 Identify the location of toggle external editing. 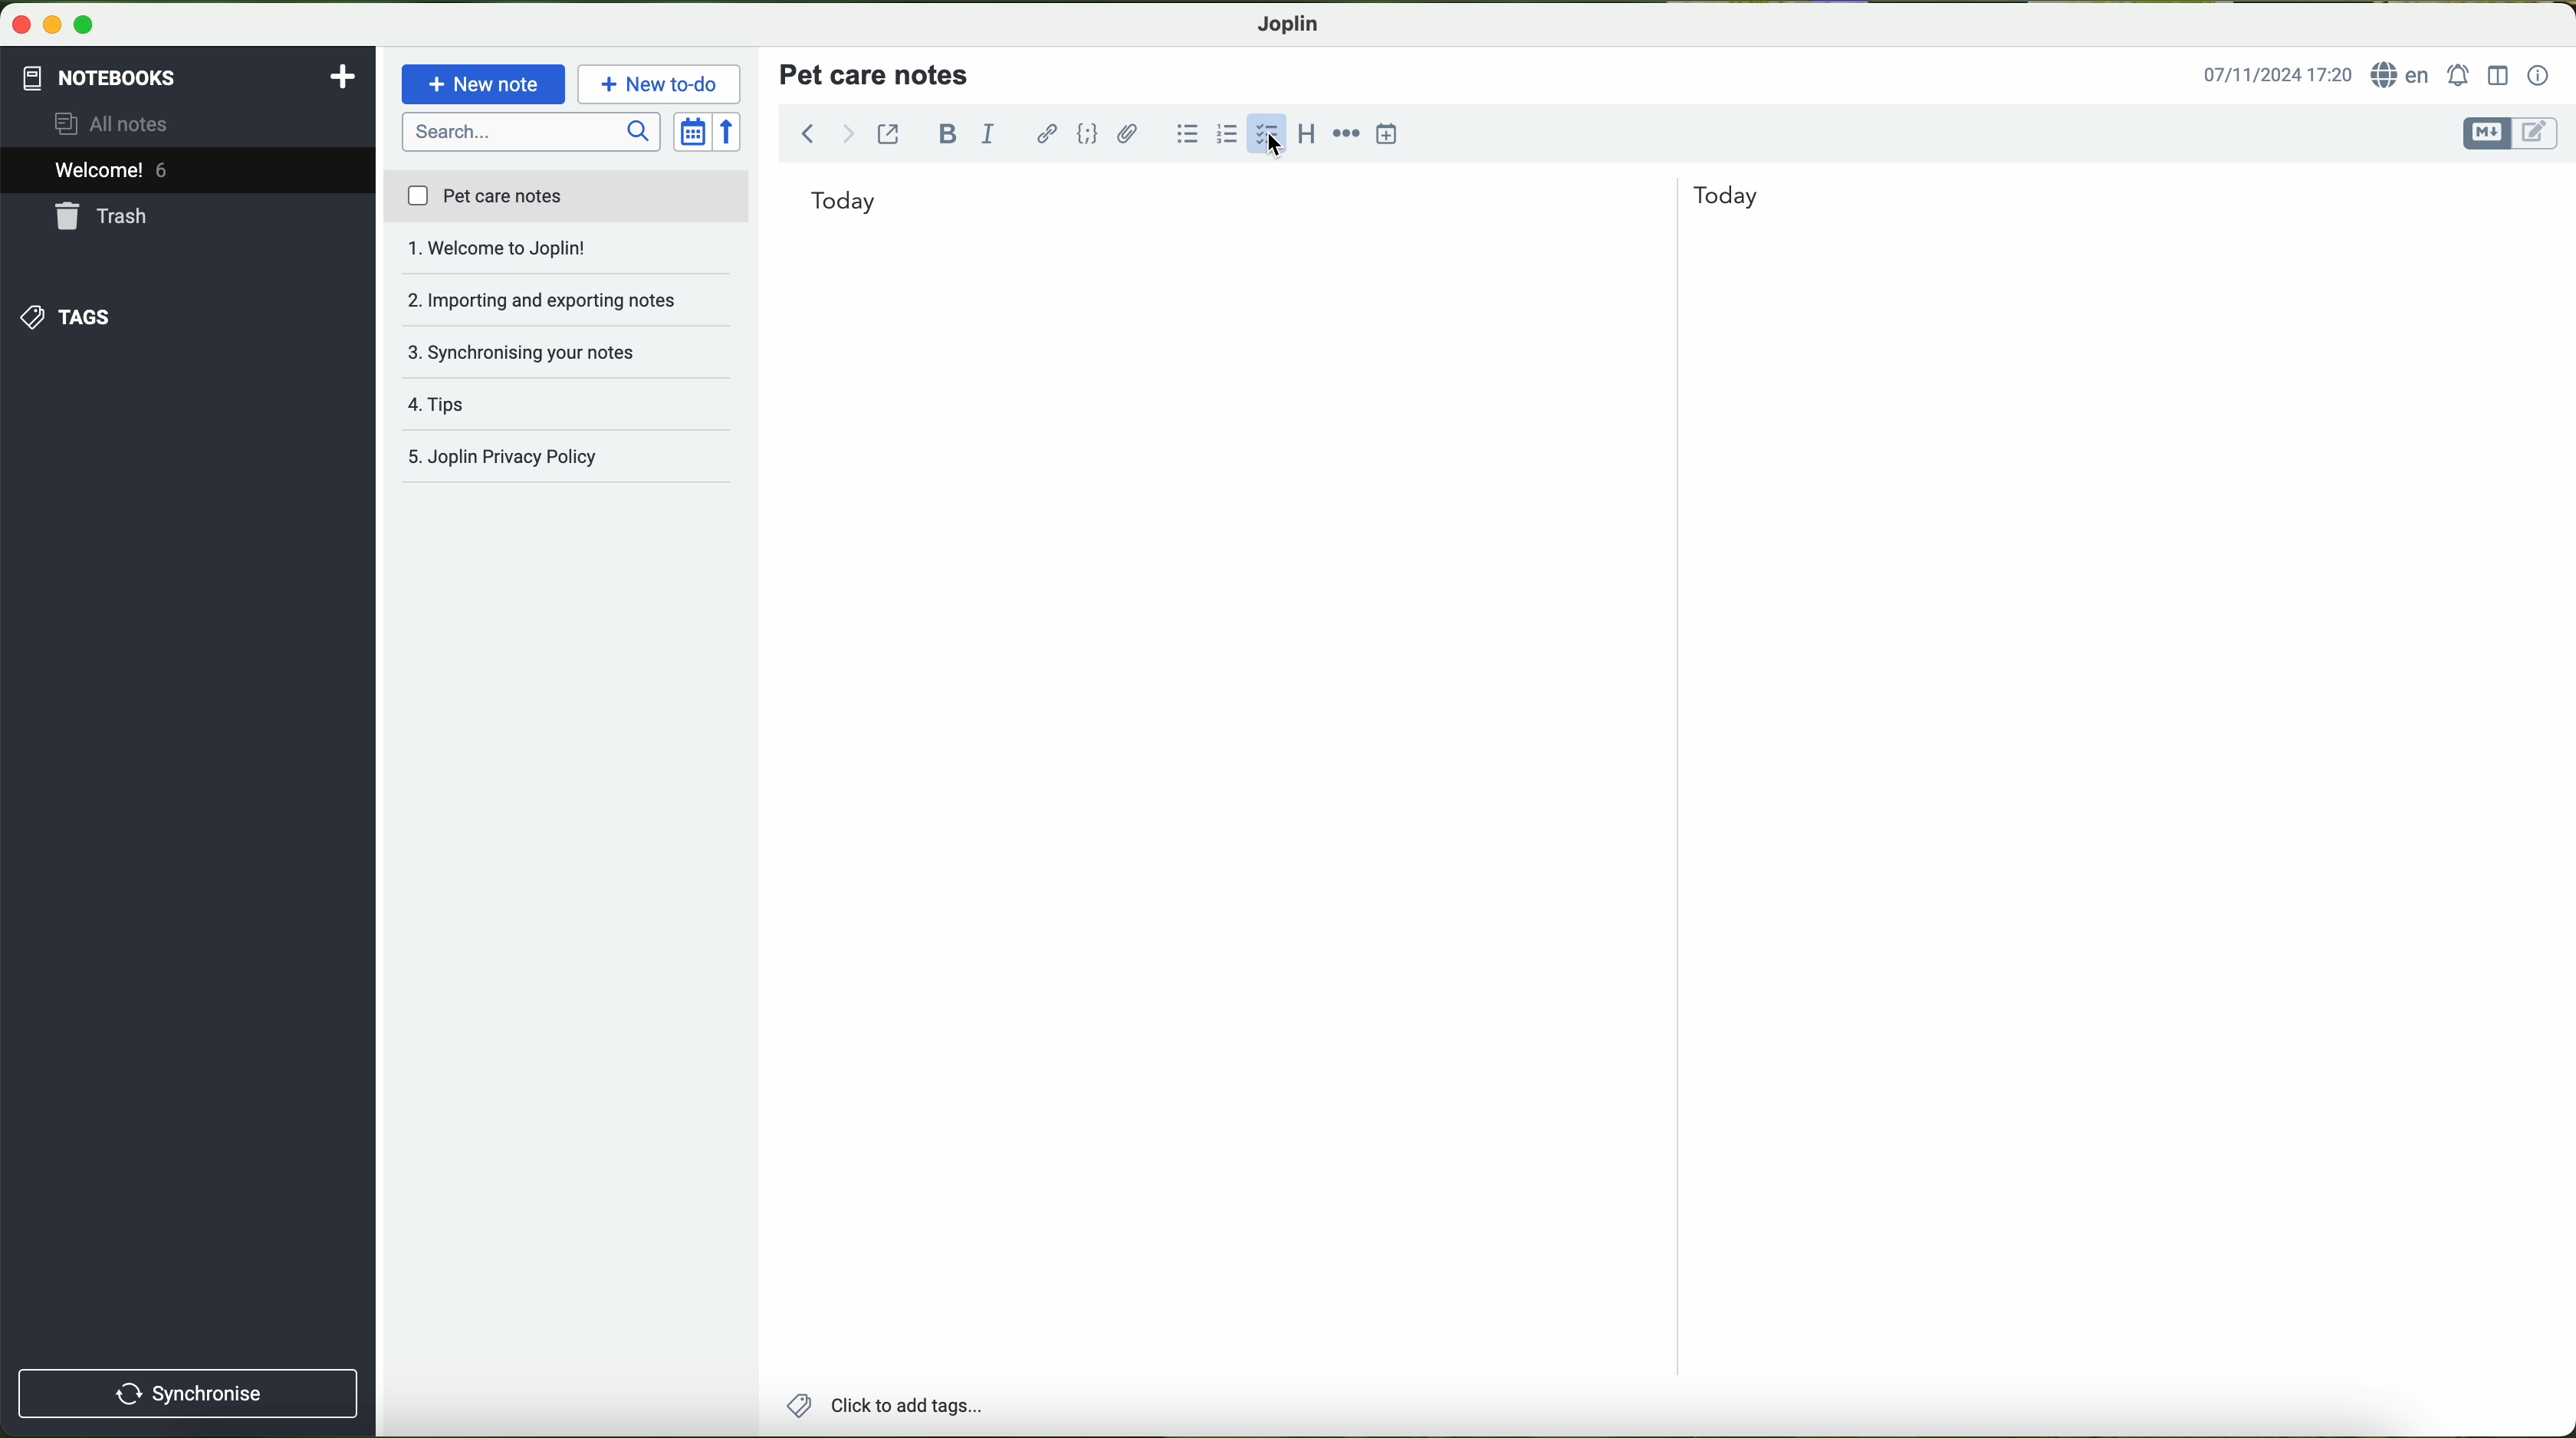
(888, 133).